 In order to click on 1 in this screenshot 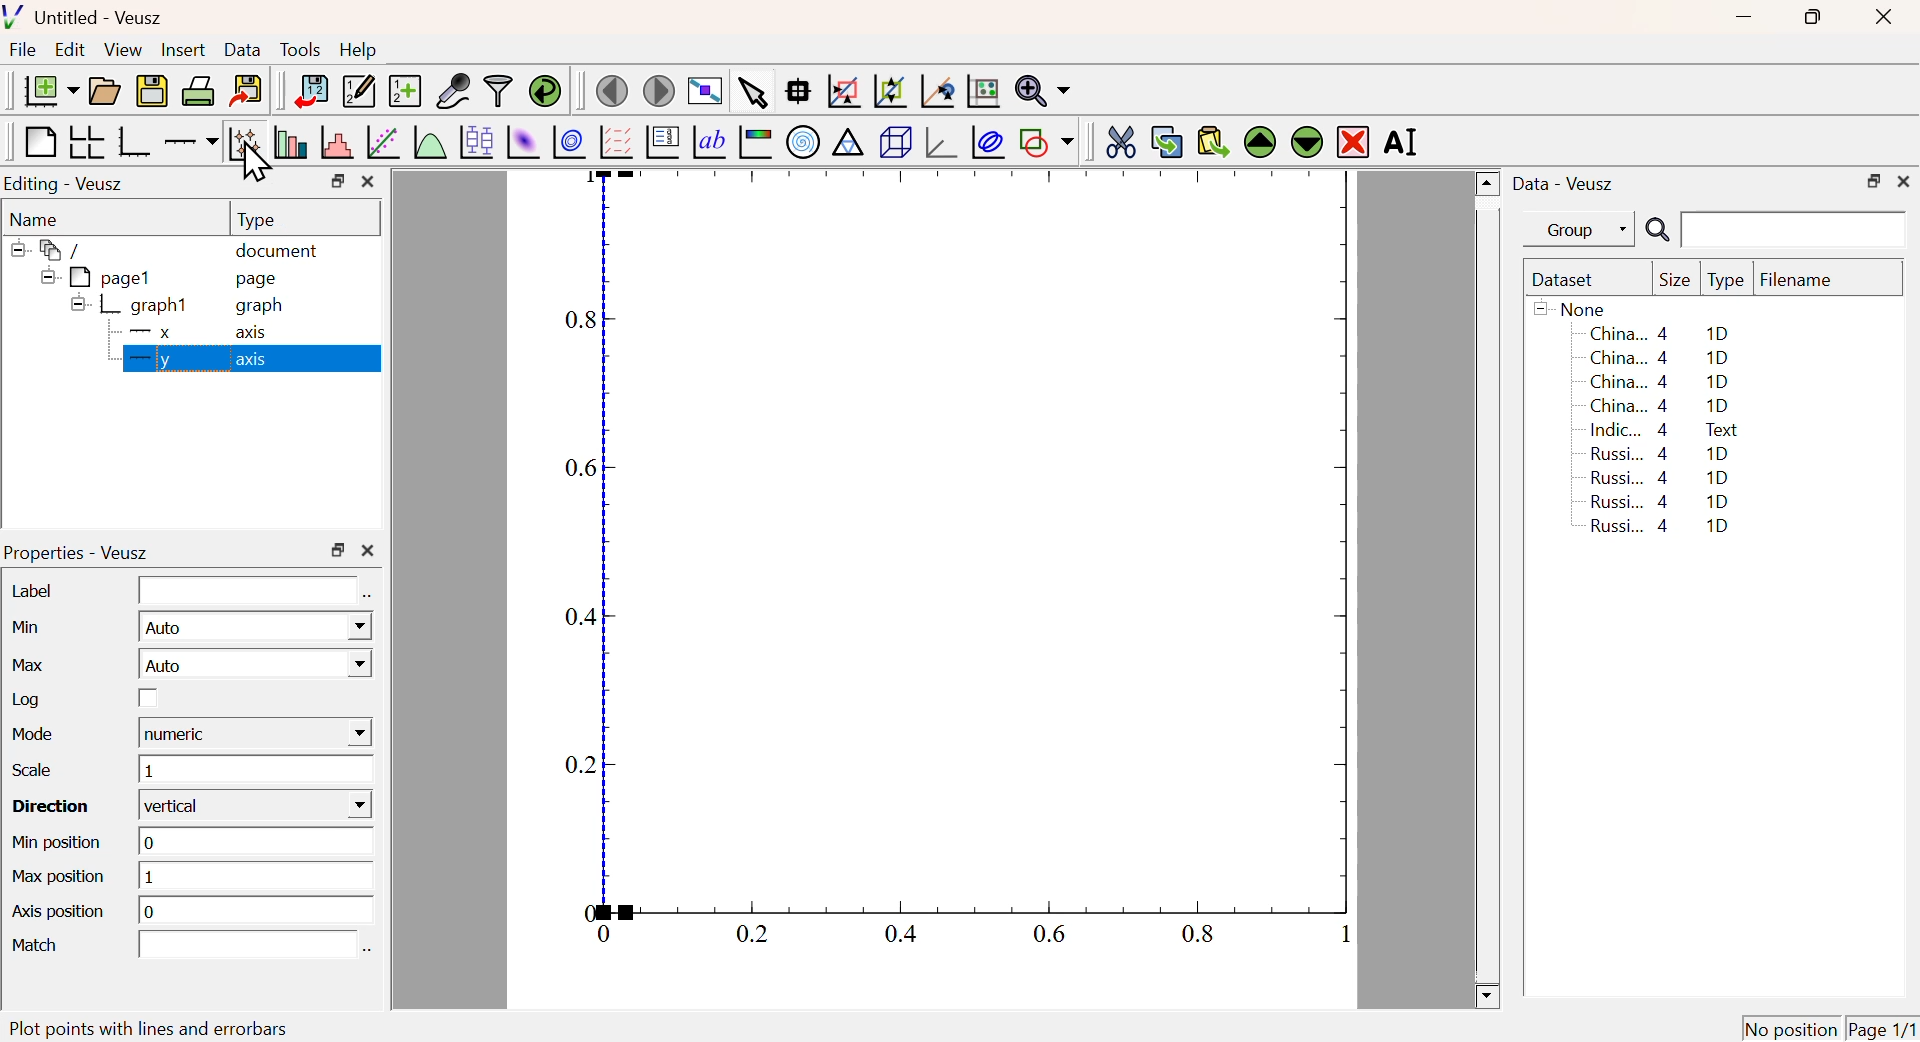, I will do `click(255, 770)`.